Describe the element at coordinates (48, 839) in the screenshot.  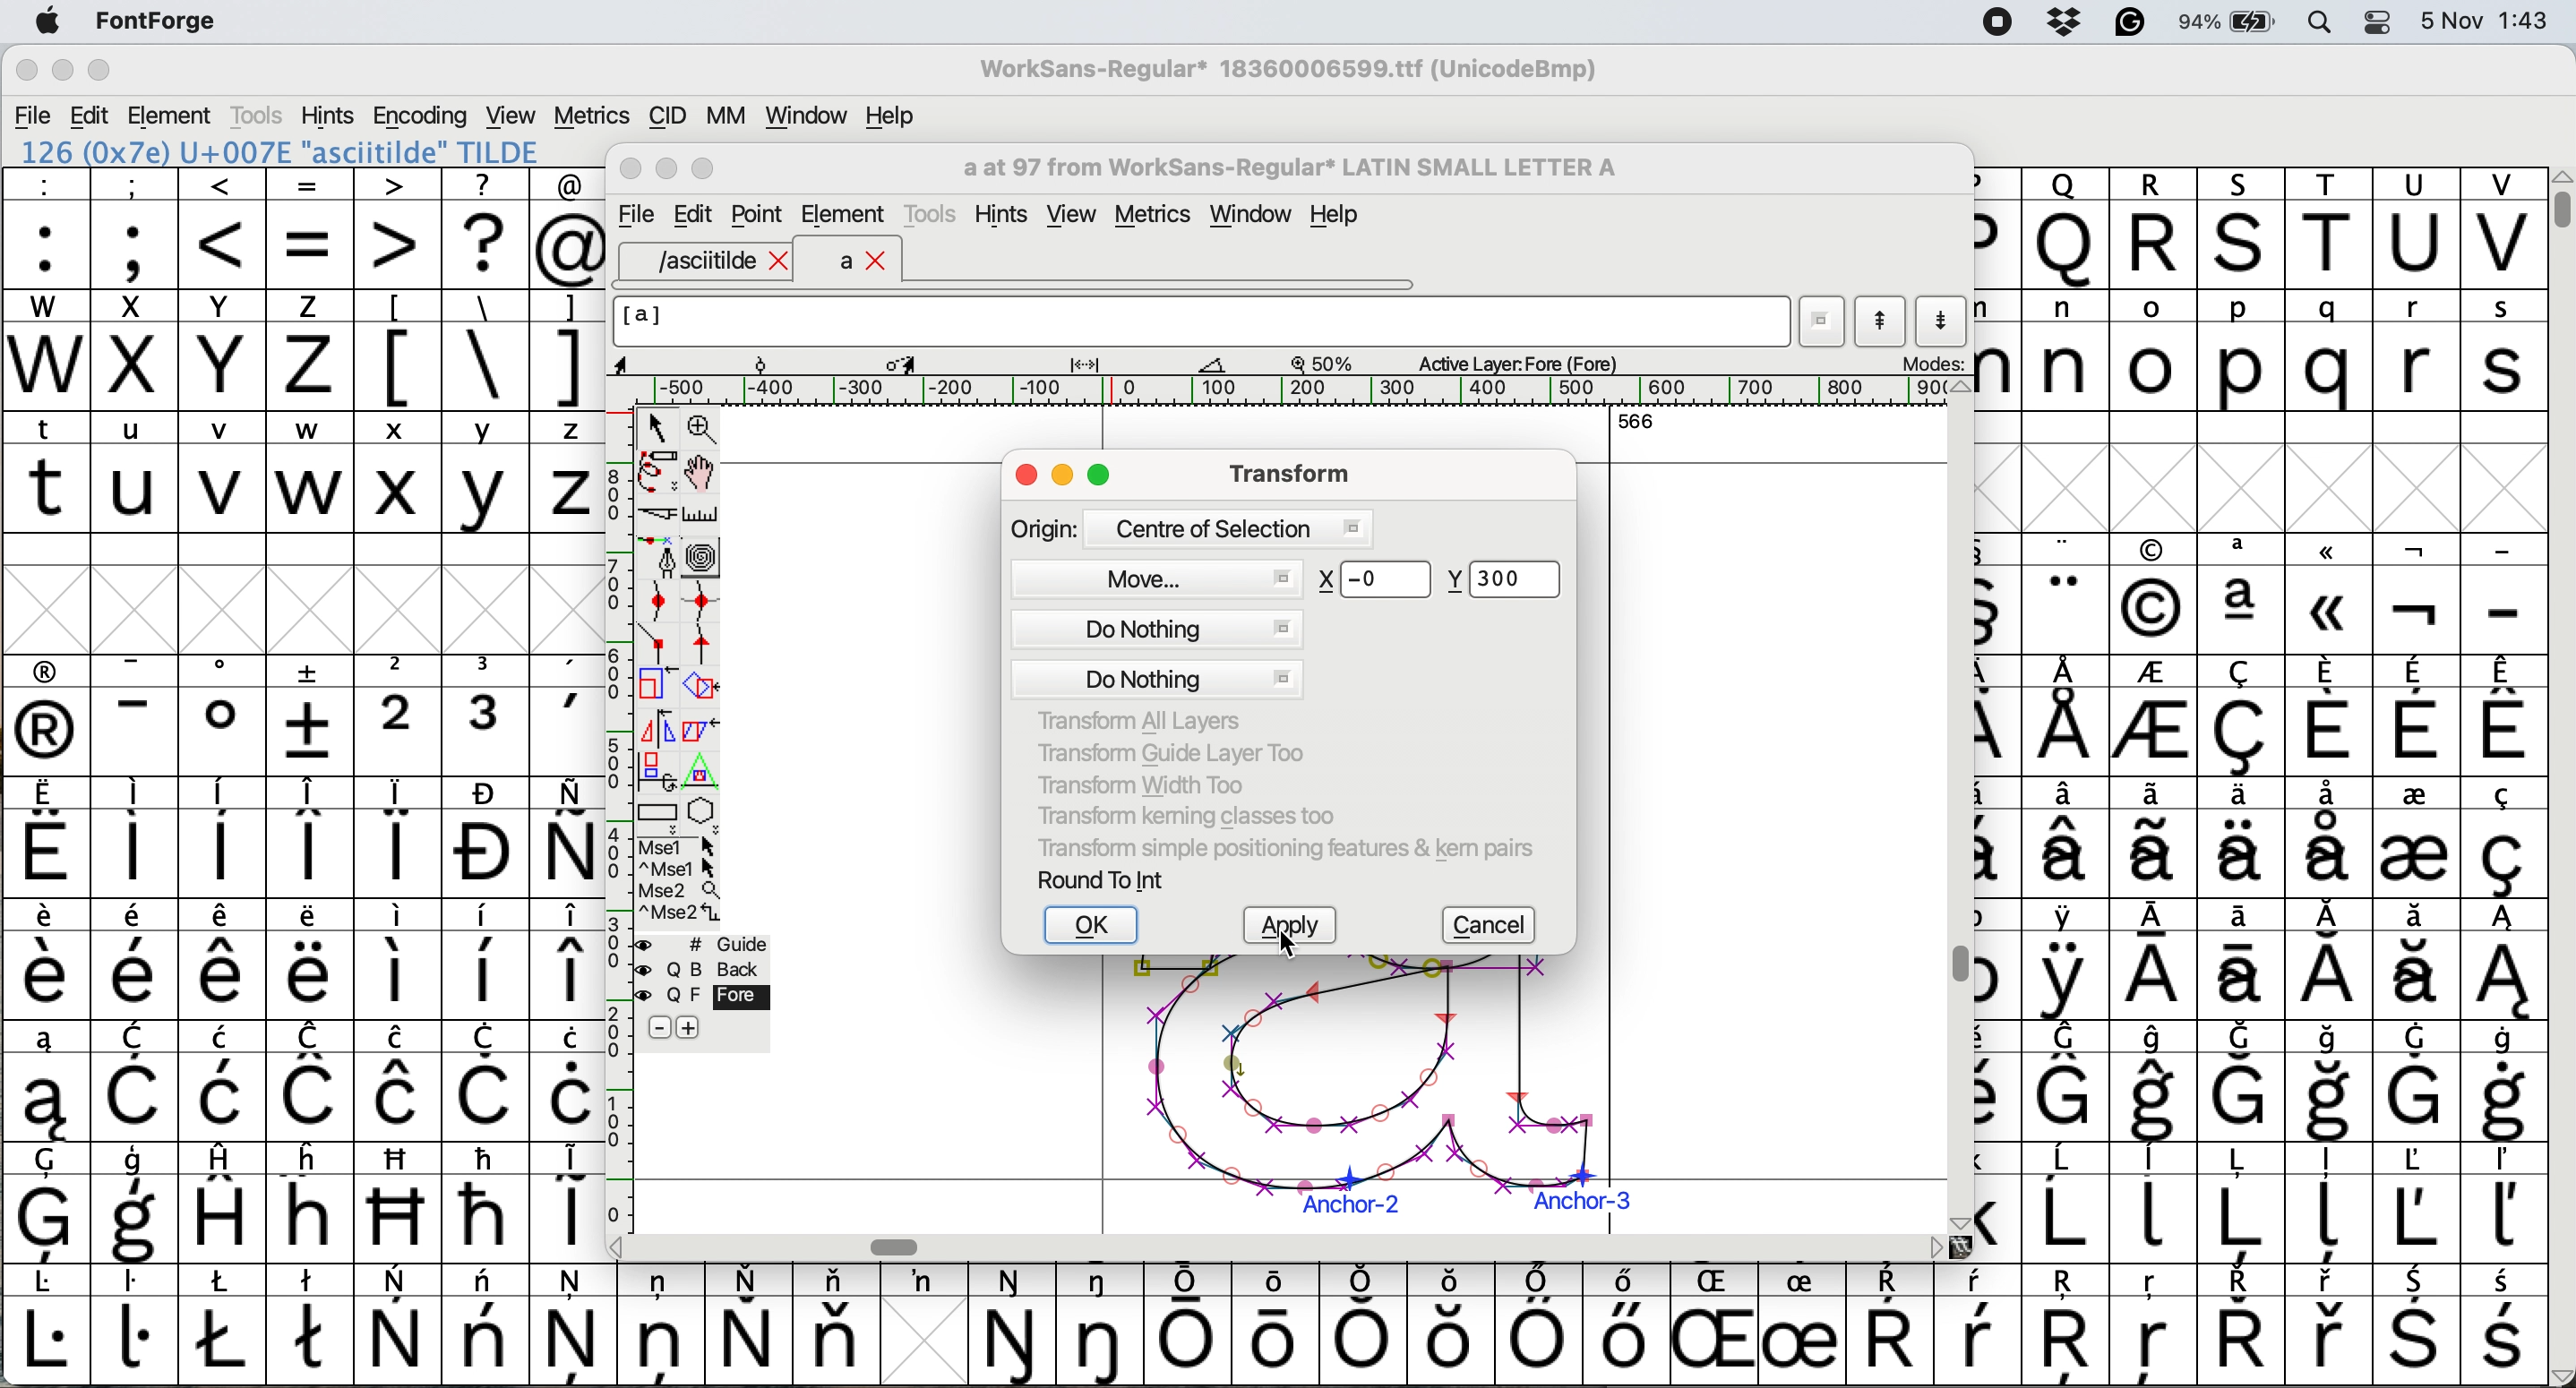
I see `symbol` at that location.